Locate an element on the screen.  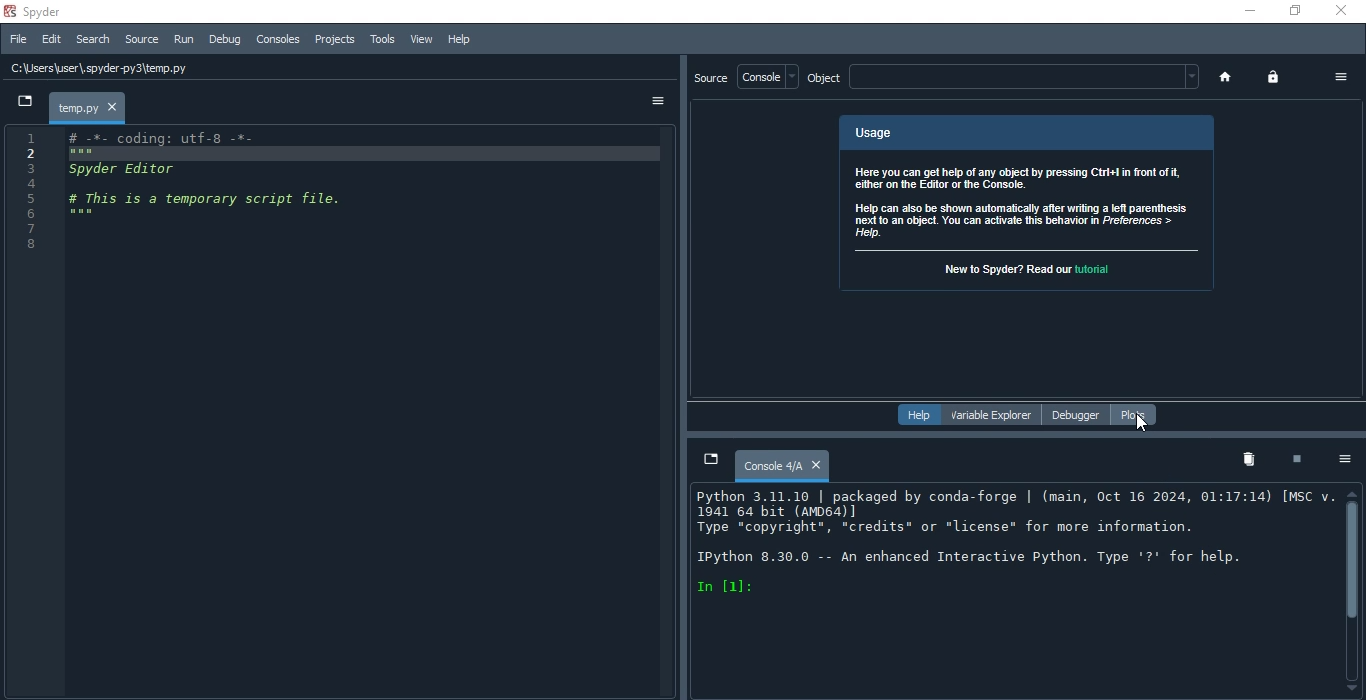
Projects is located at coordinates (332, 39).